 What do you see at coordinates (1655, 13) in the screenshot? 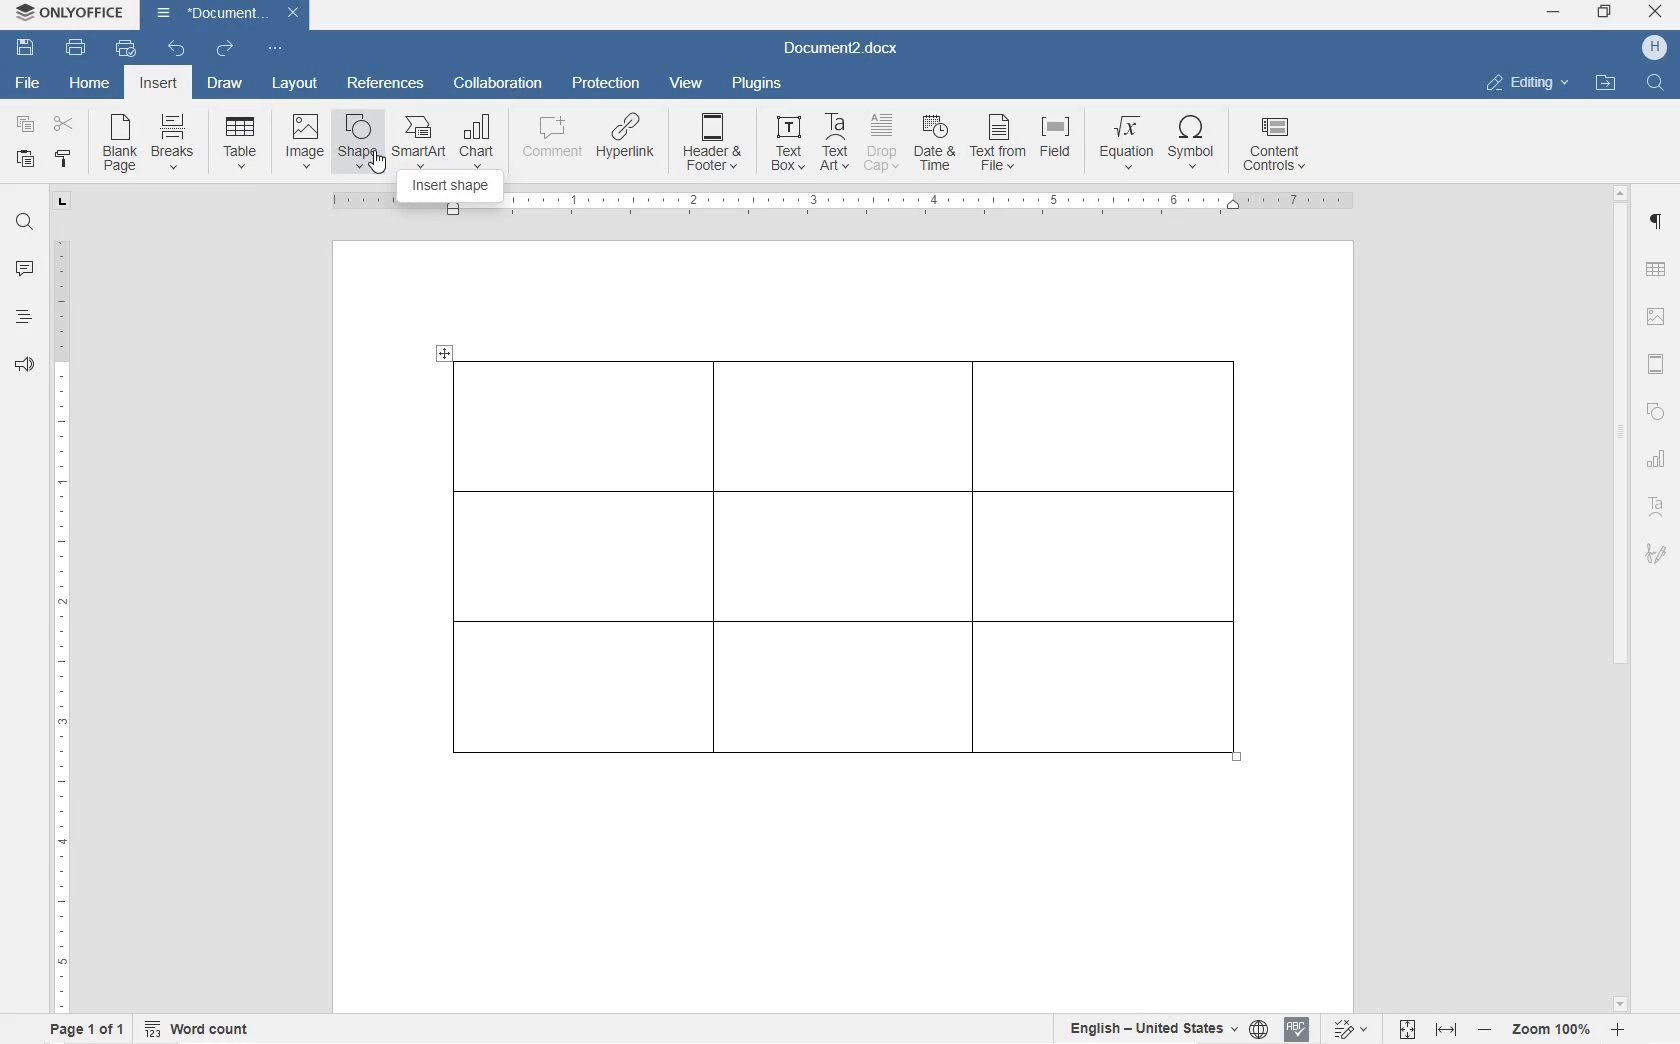
I see `close` at bounding box center [1655, 13].